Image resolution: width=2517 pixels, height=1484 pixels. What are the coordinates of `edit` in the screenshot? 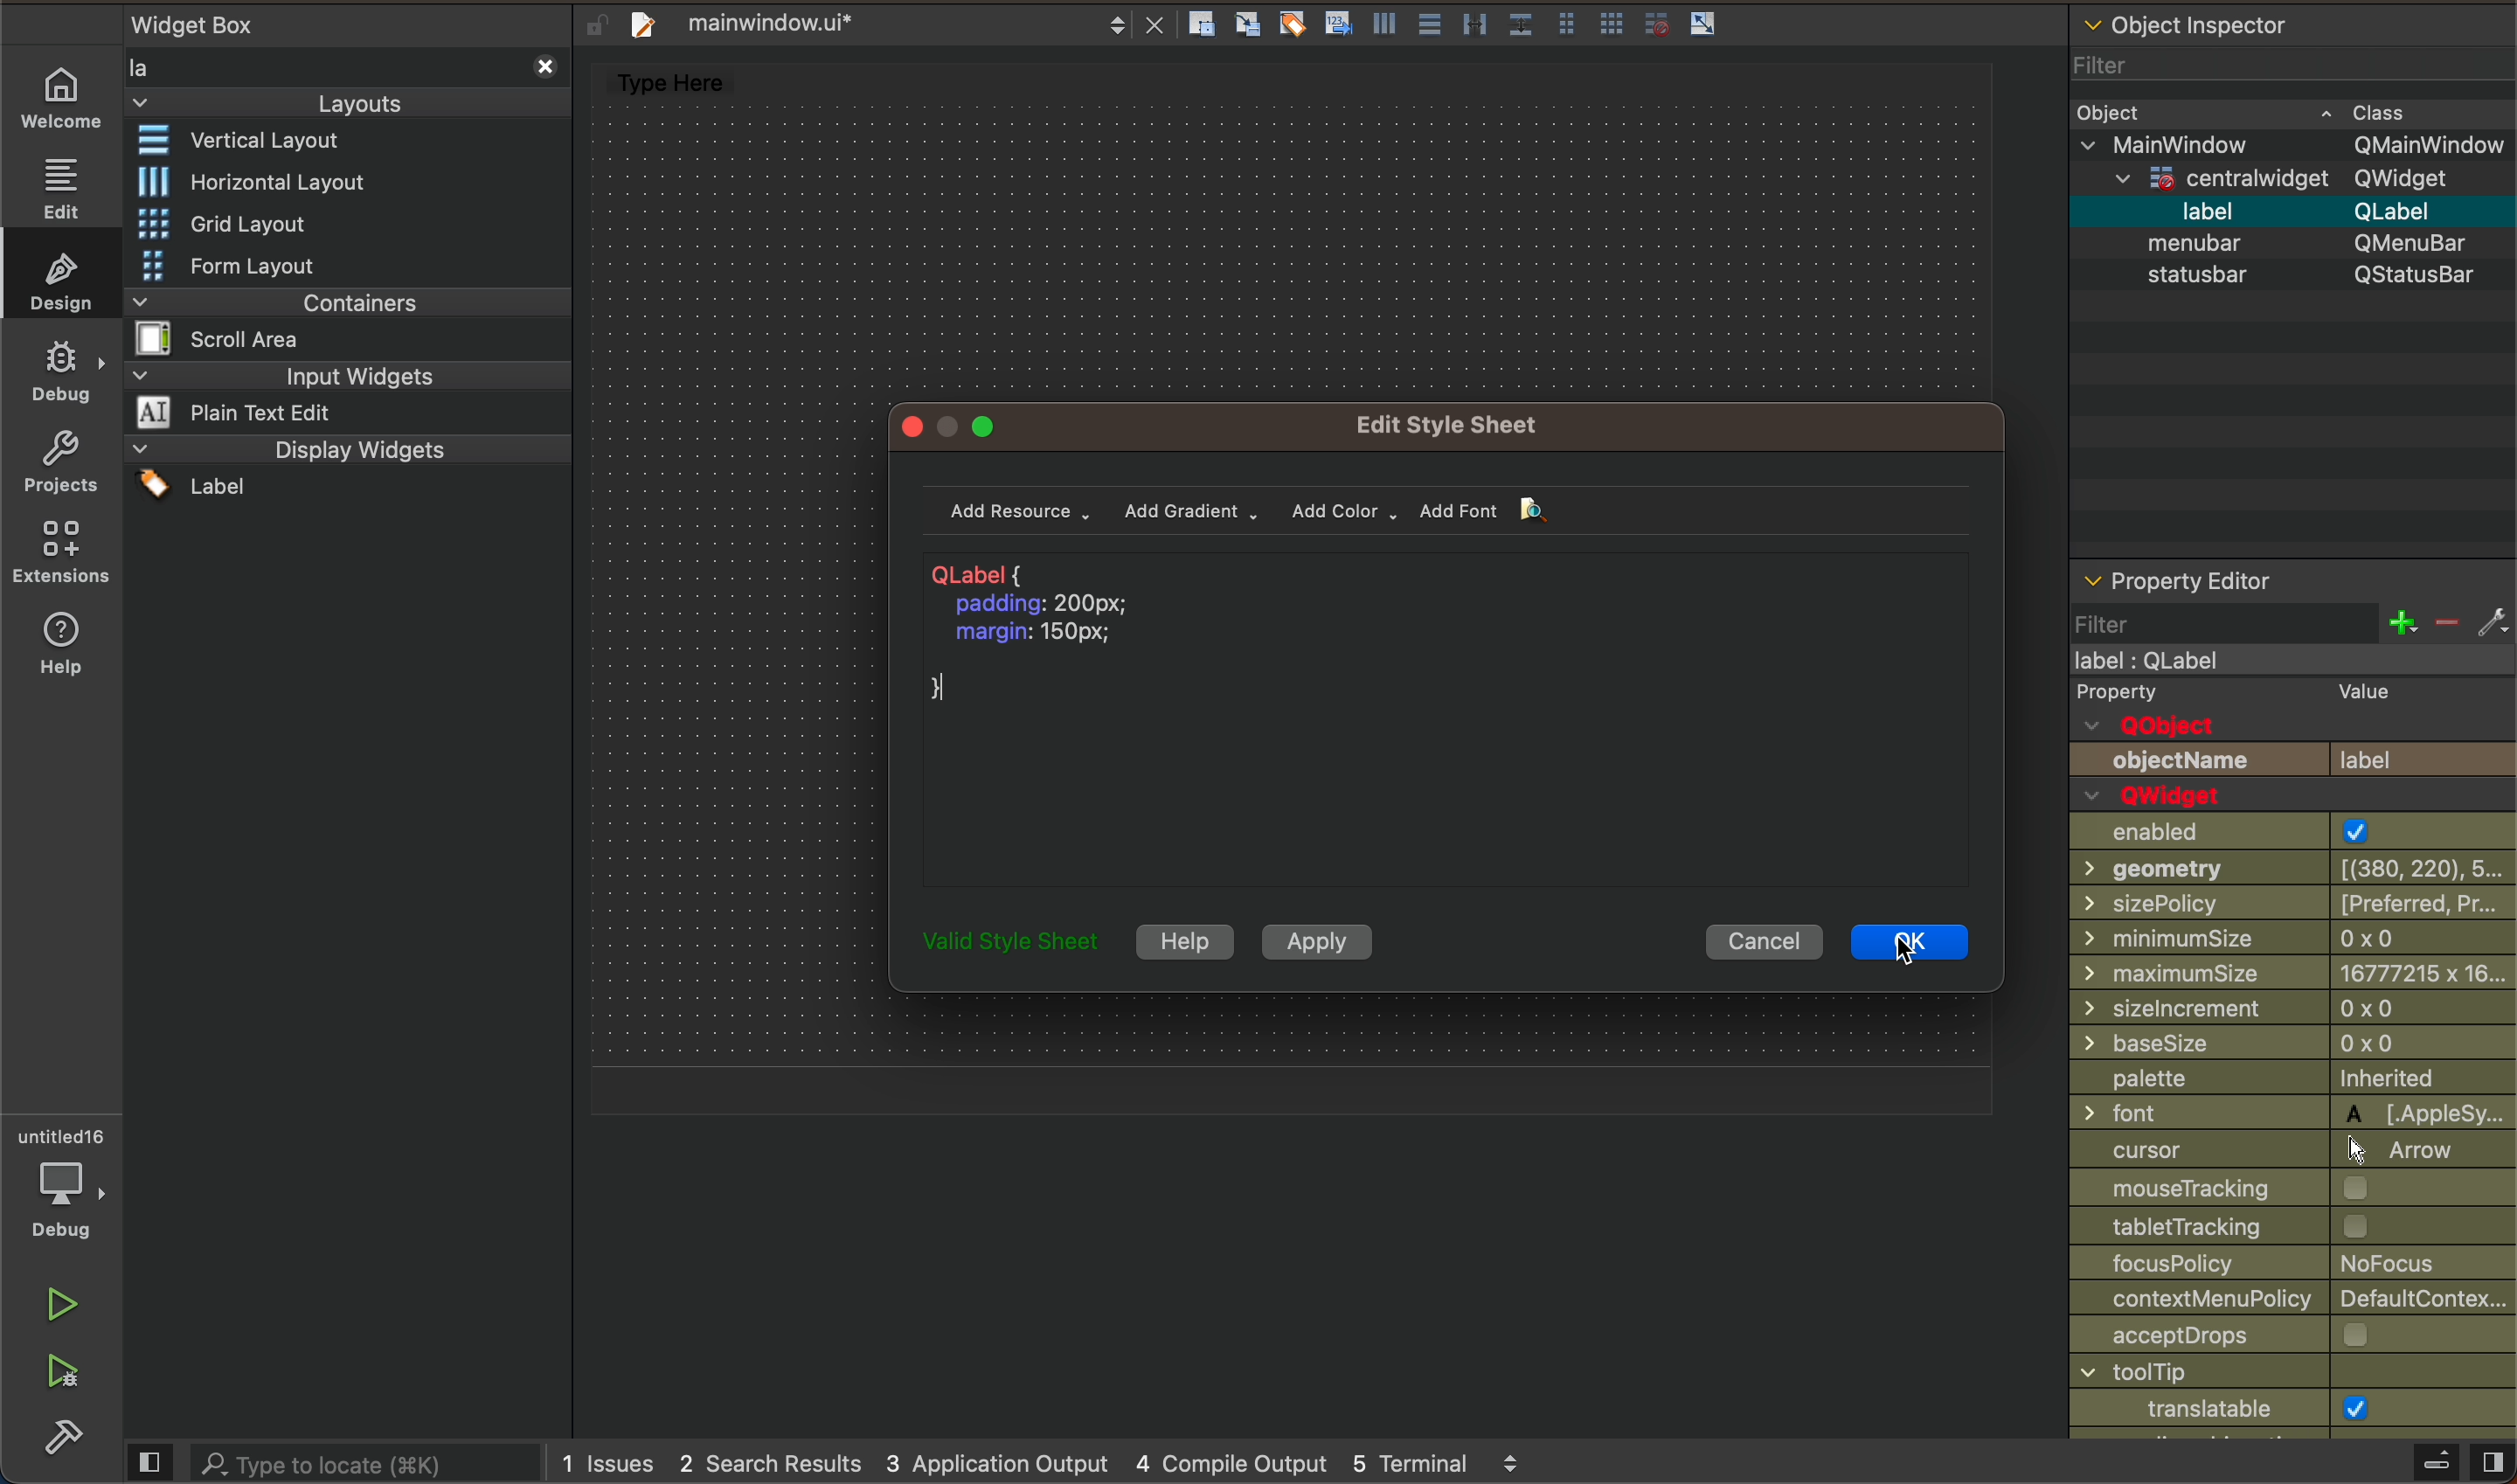 It's located at (60, 186).